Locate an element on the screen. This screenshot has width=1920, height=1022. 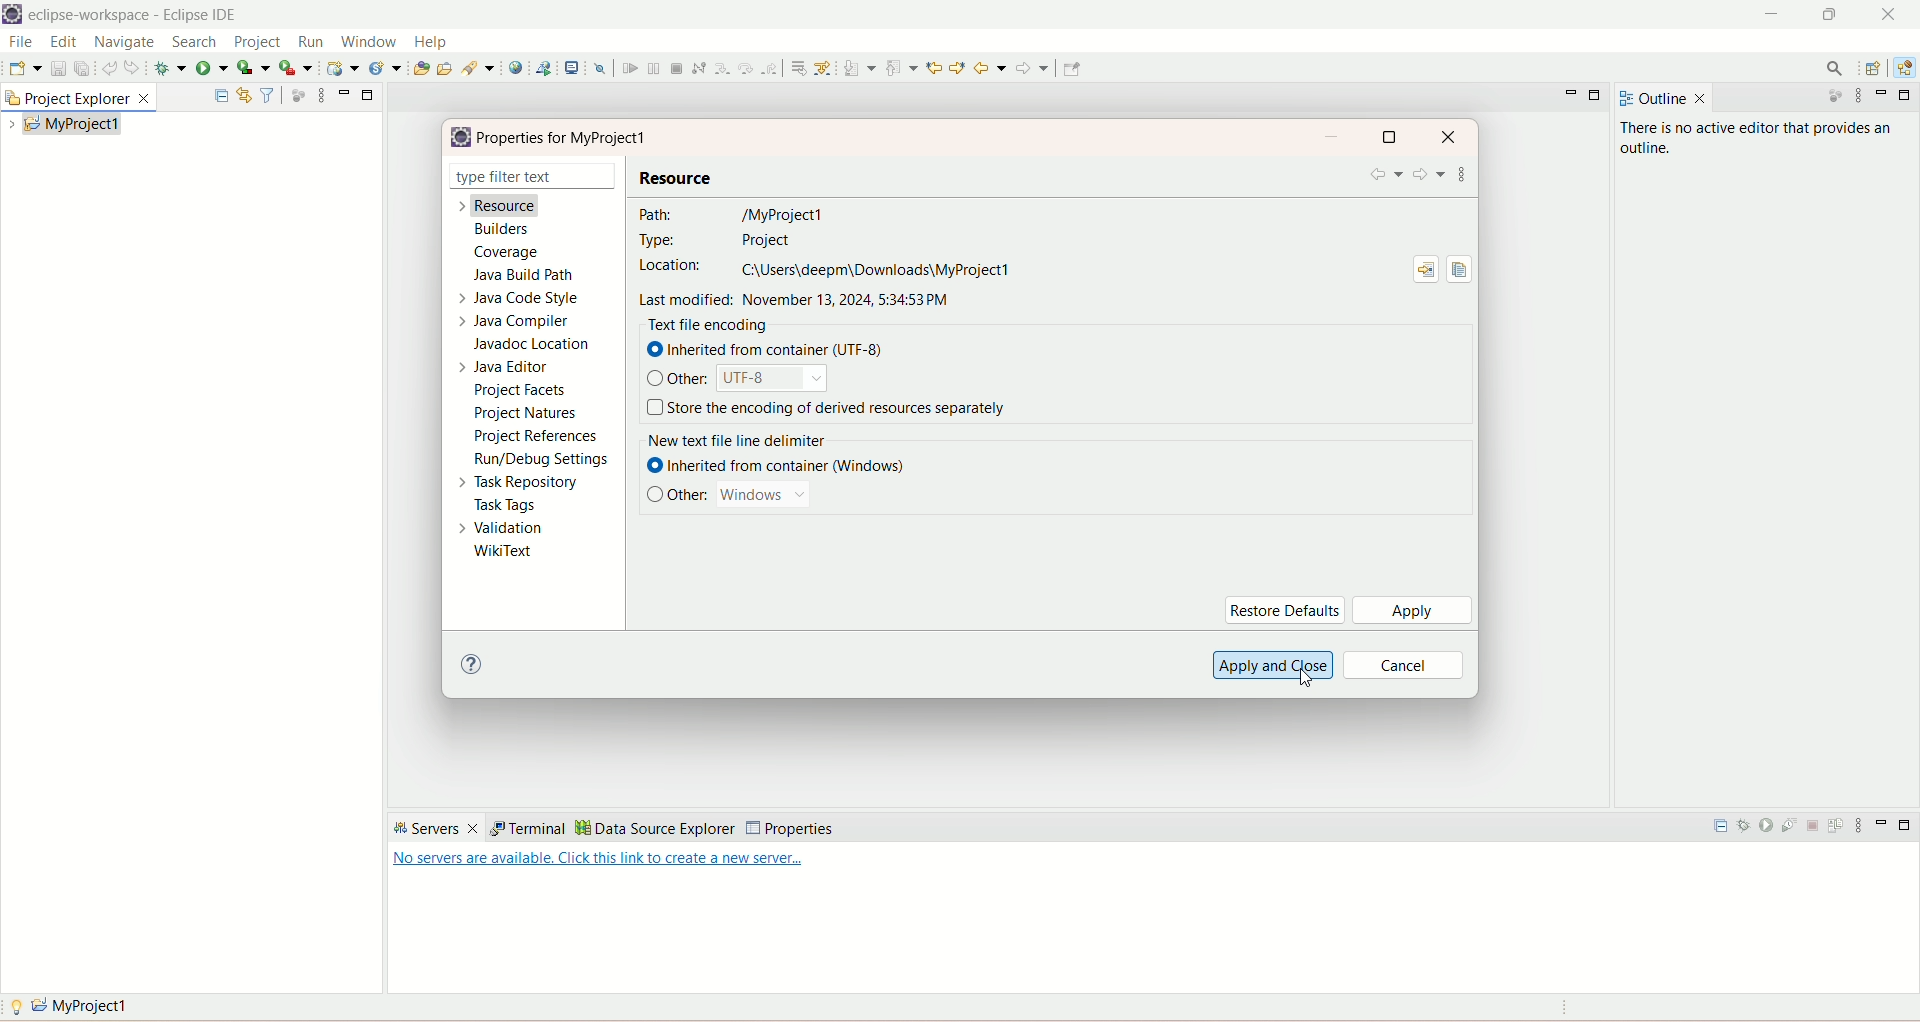
store the encoding of derived resource separately is located at coordinates (845, 410).